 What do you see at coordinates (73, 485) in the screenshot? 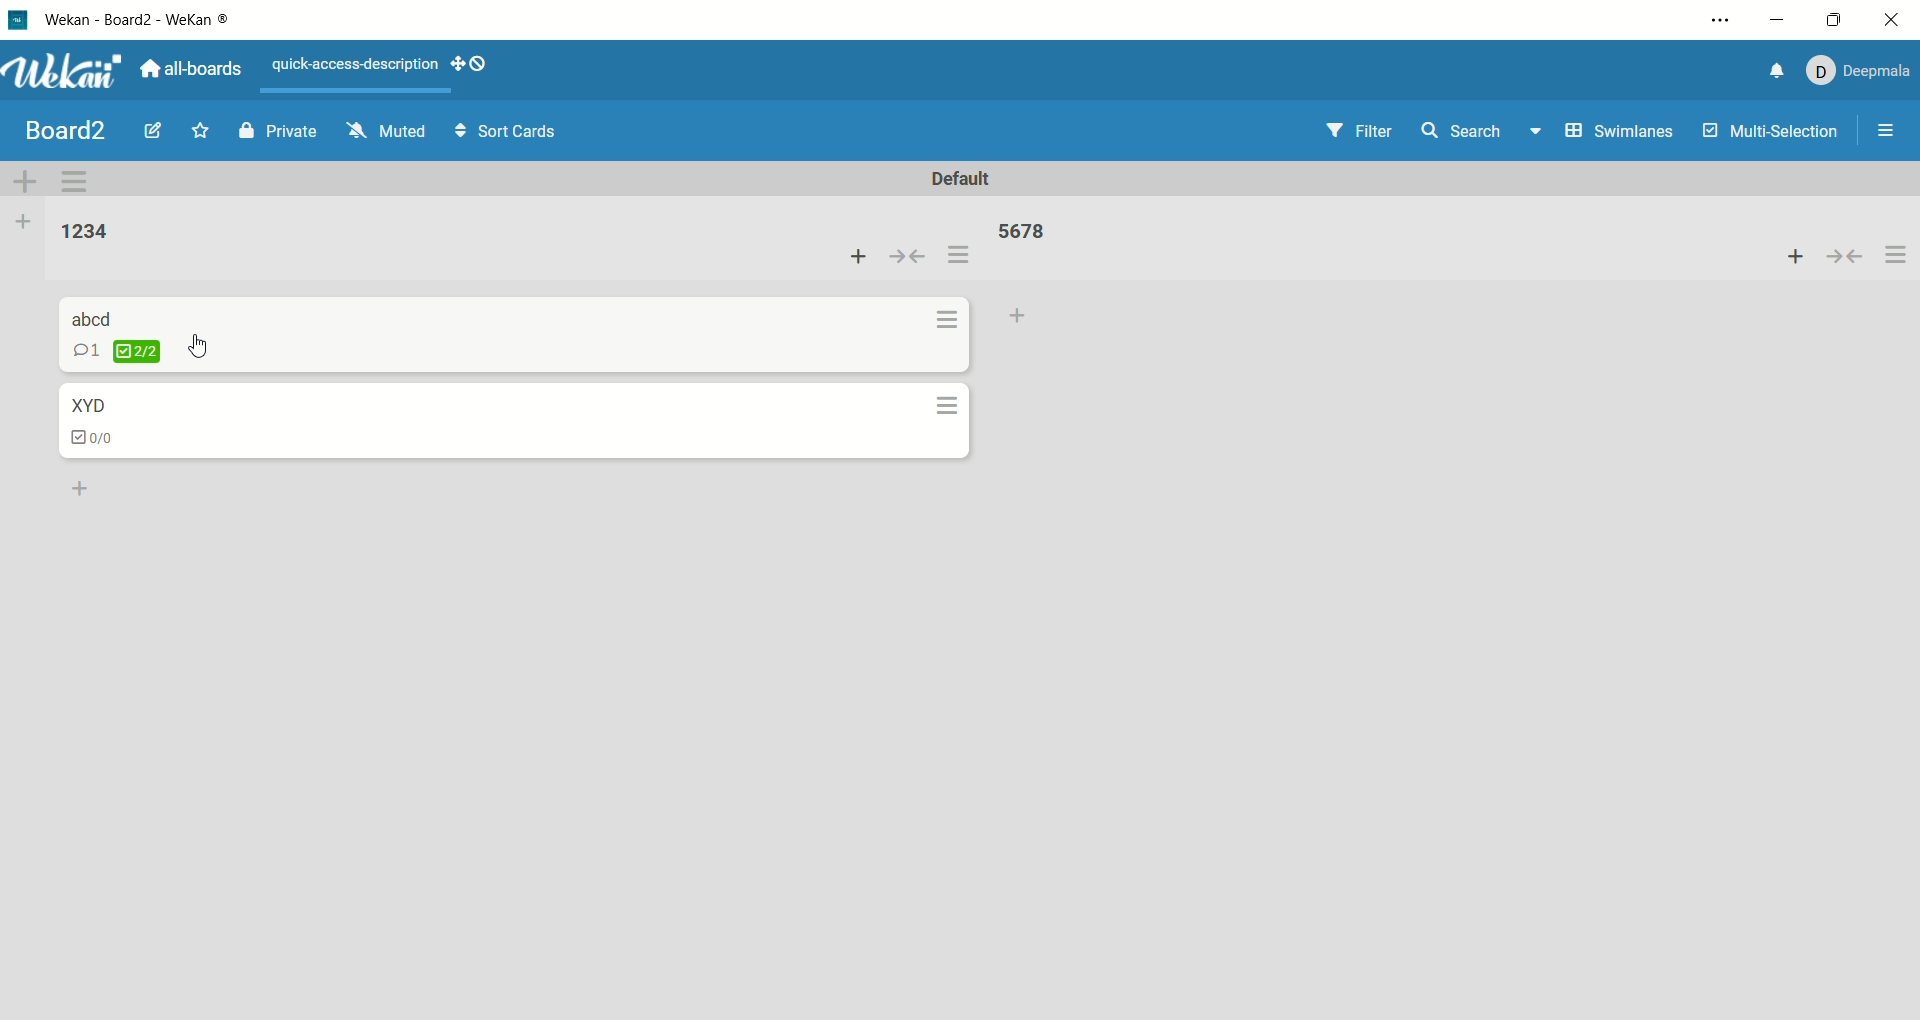
I see `add` at bounding box center [73, 485].